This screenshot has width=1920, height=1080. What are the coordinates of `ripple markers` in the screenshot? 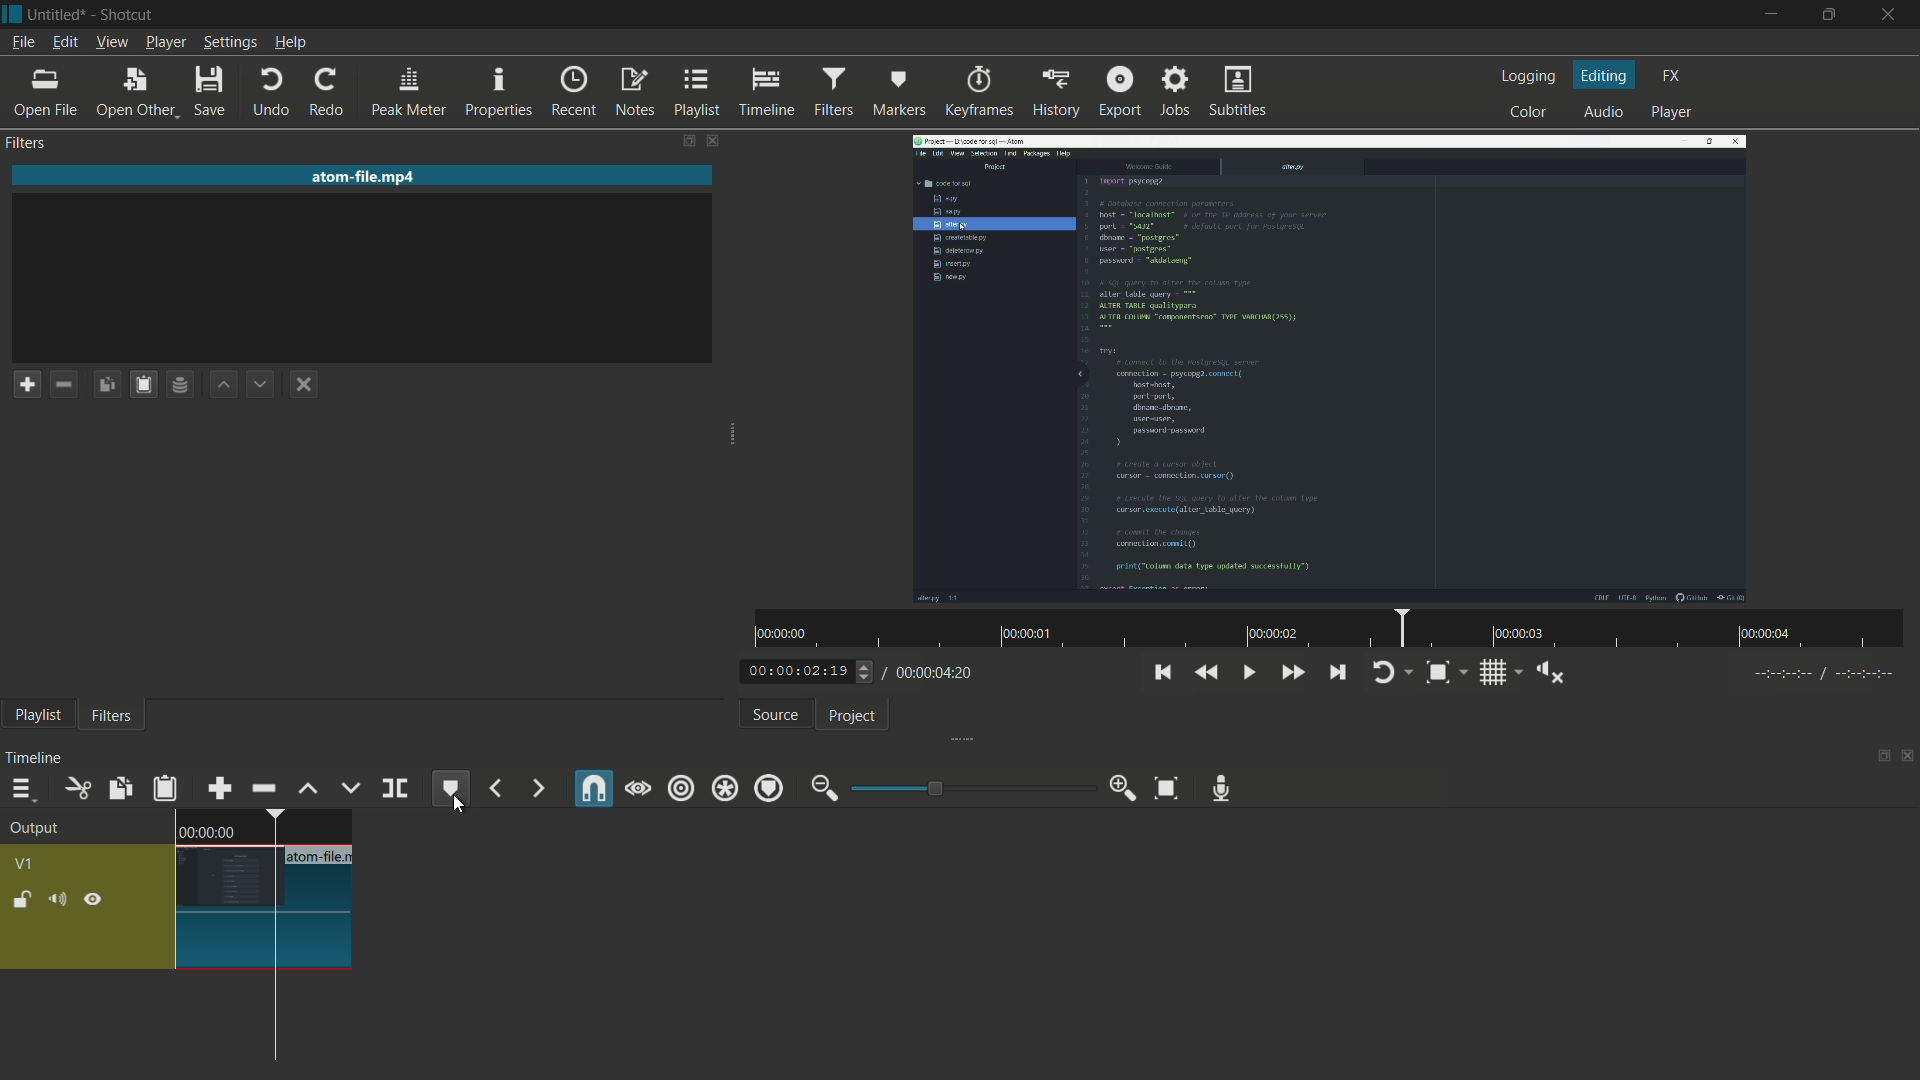 It's located at (770, 790).